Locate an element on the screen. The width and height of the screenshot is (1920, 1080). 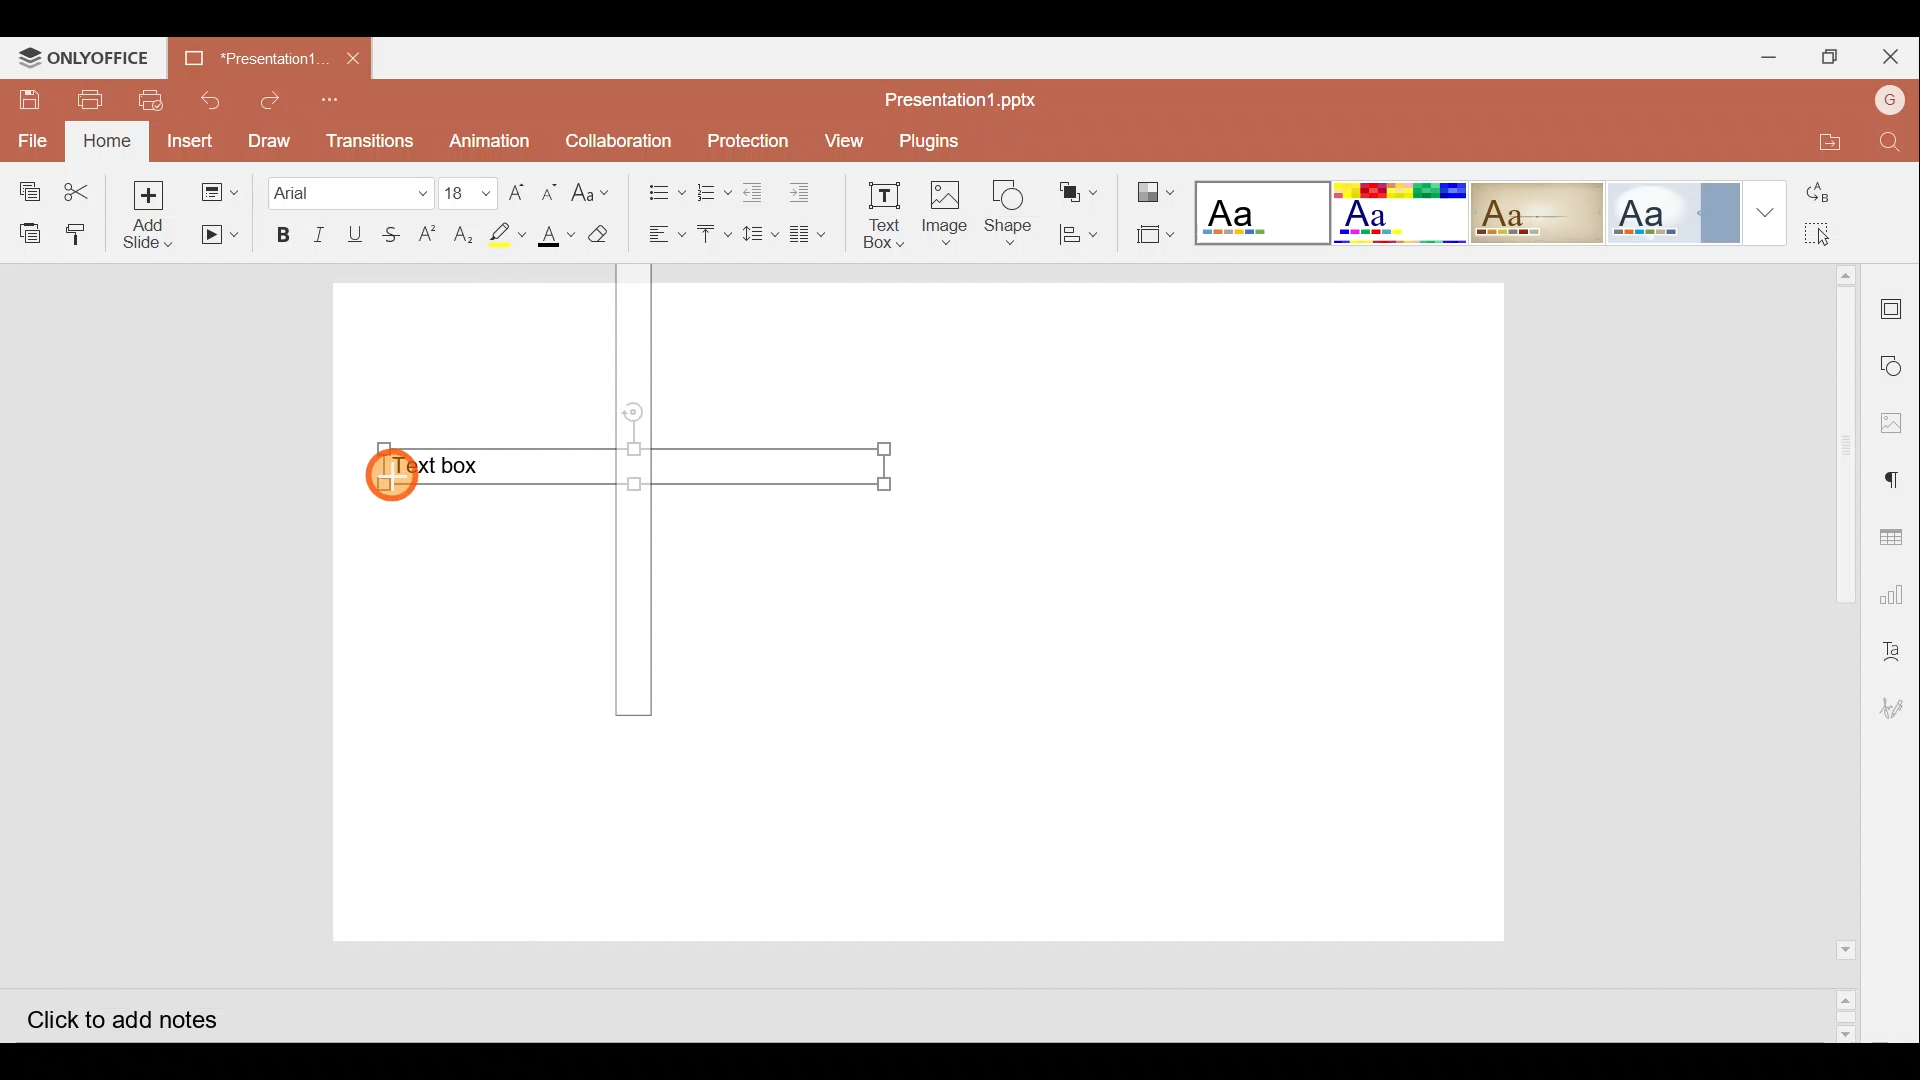
Highlight color is located at coordinates (502, 234).